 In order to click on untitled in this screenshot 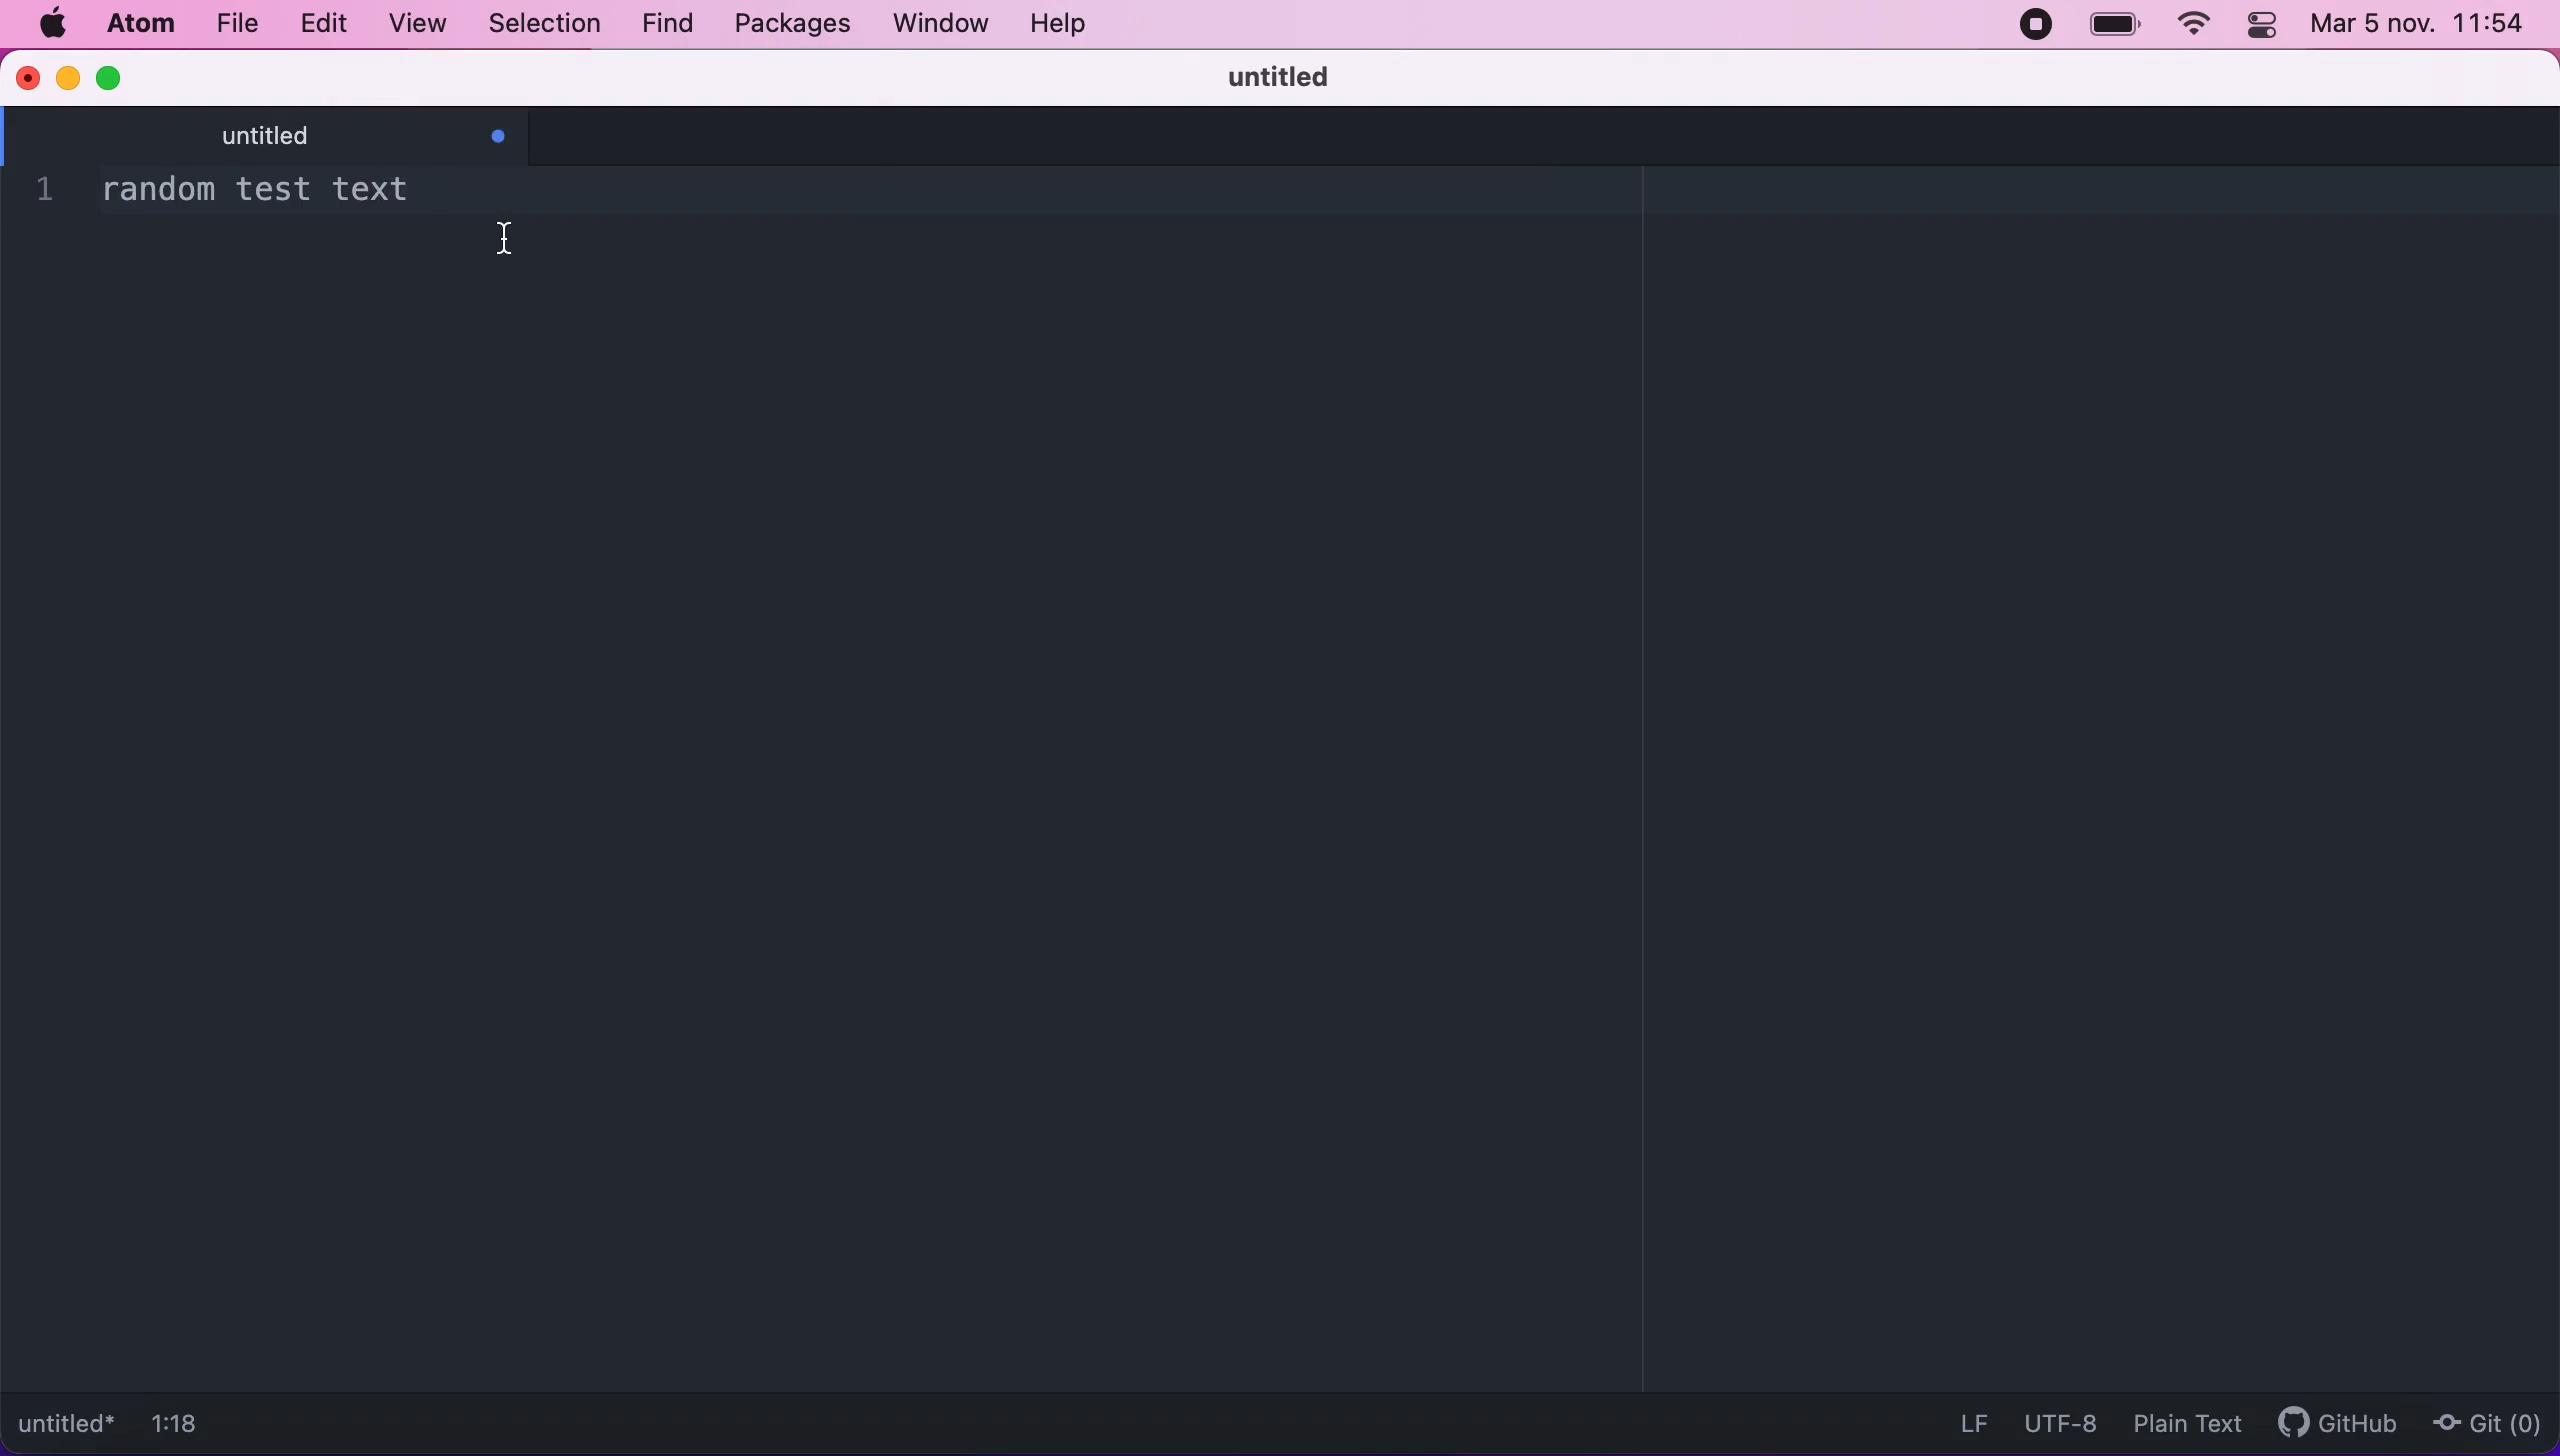, I will do `click(352, 137)`.